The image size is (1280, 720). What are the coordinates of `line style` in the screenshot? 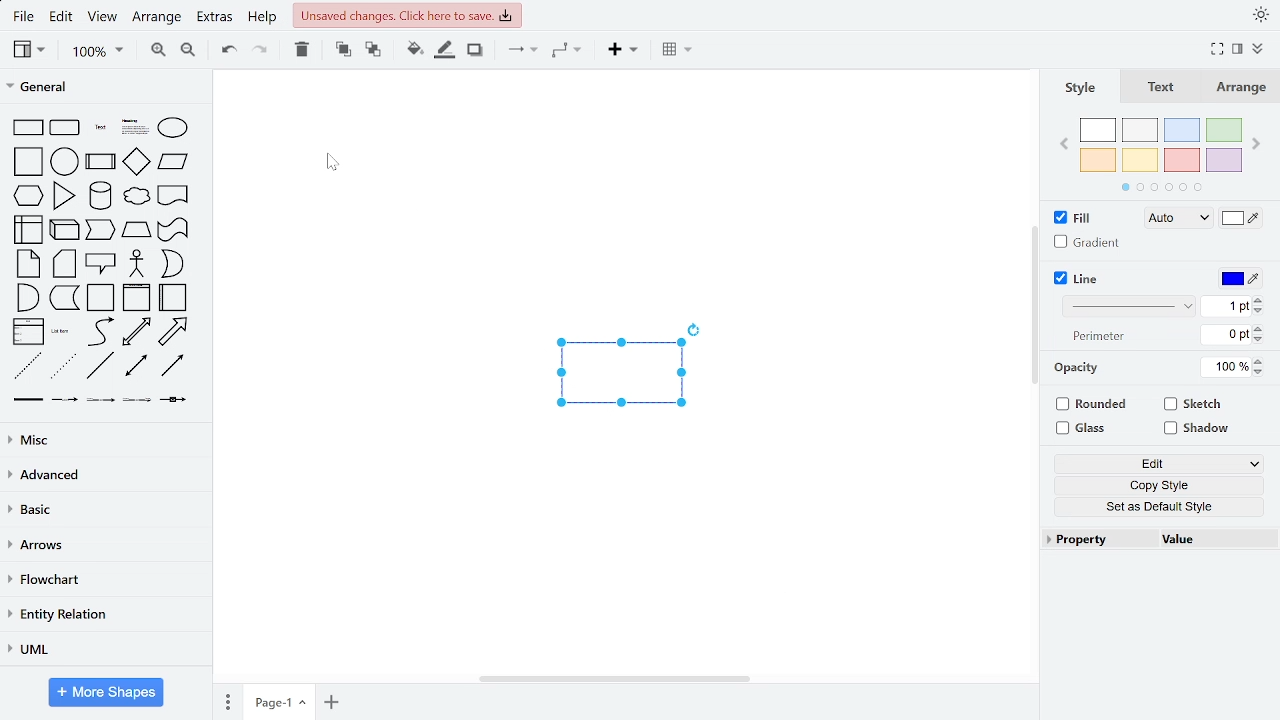 It's located at (1131, 305).